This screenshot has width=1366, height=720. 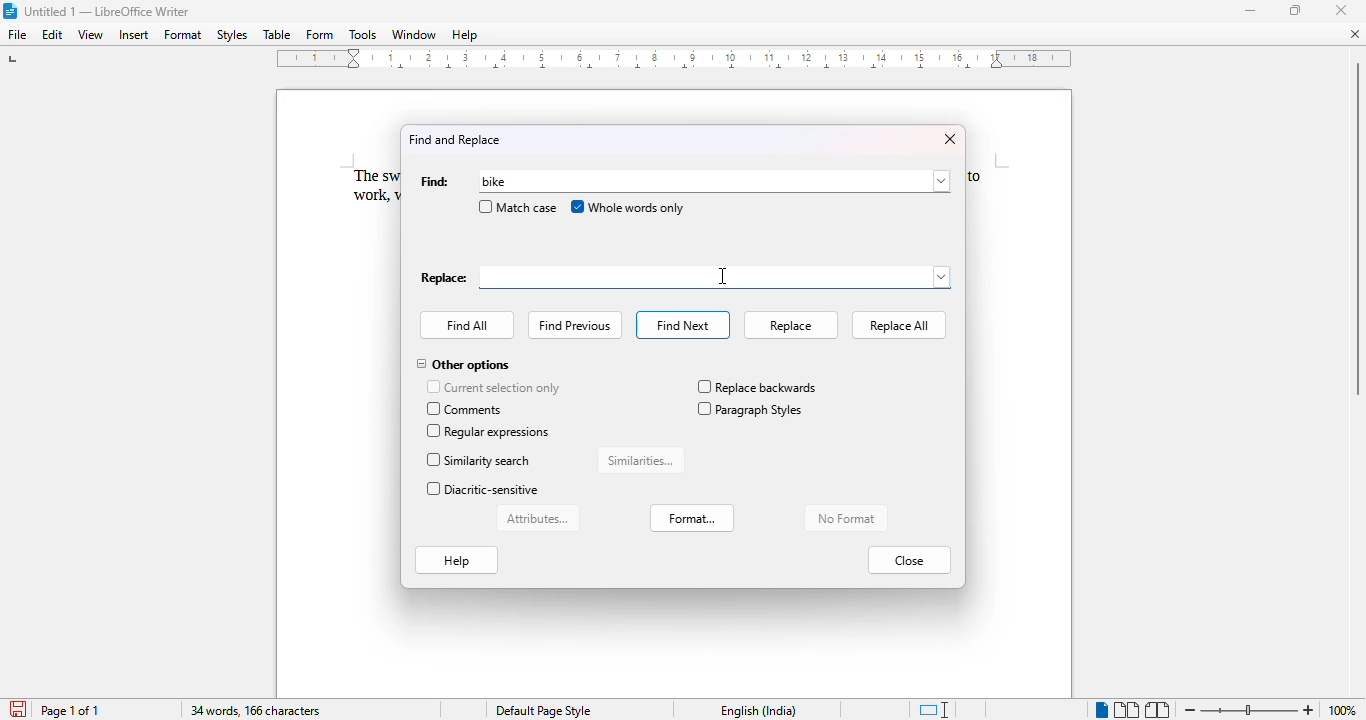 I want to click on find all, so click(x=468, y=325).